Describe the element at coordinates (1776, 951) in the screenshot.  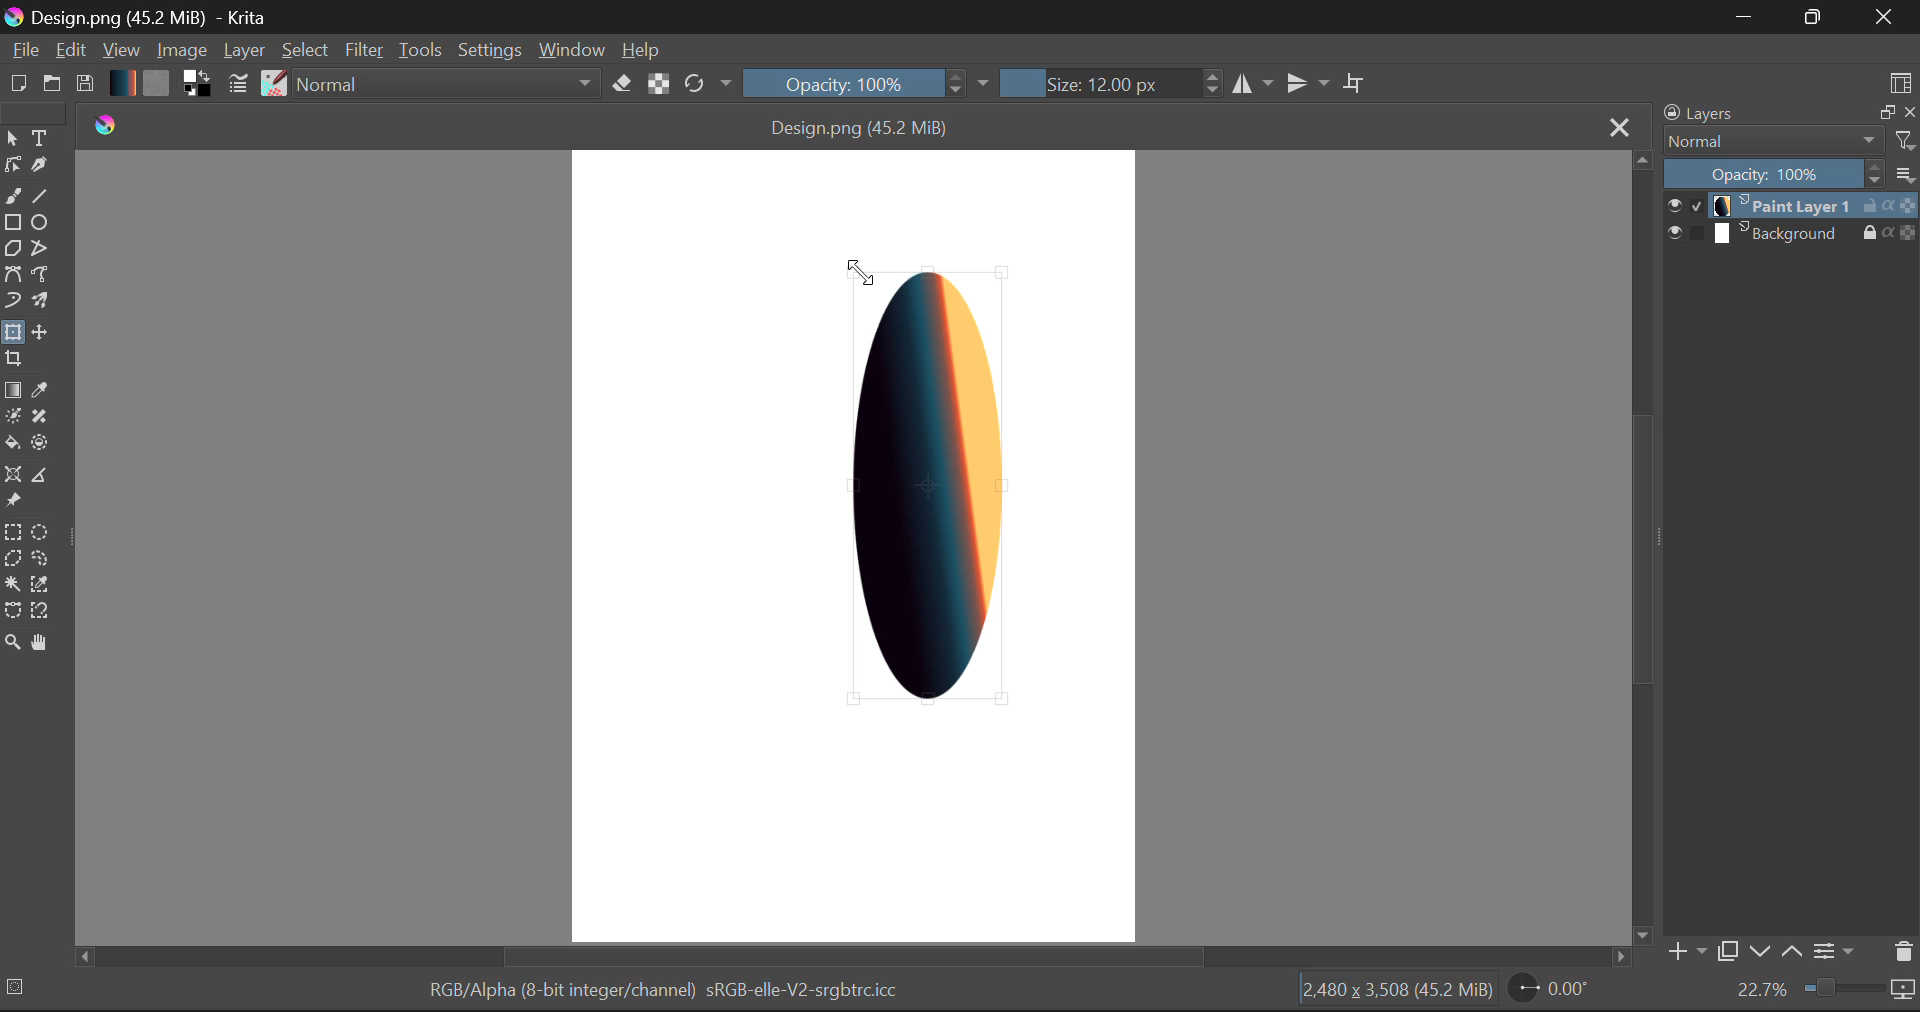
I see `Move Layer Up/Down` at that location.